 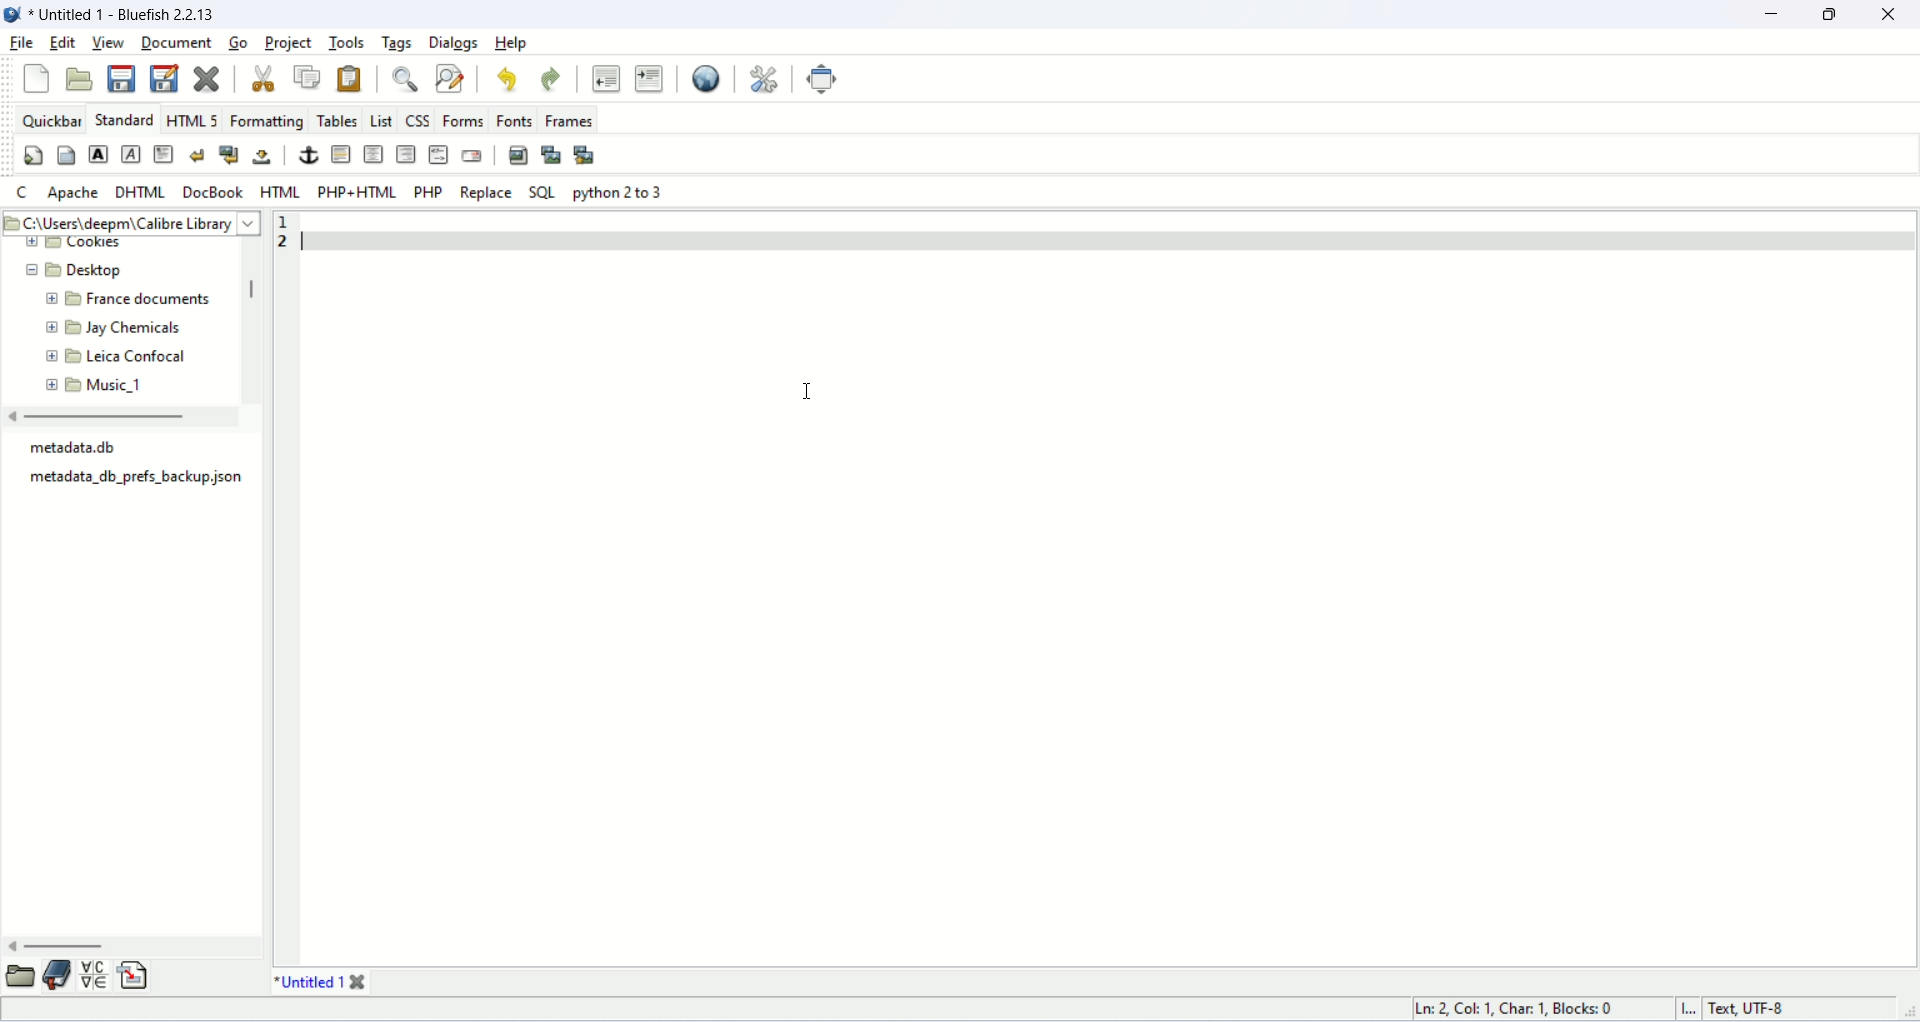 What do you see at coordinates (471, 155) in the screenshot?
I see `email` at bounding box center [471, 155].